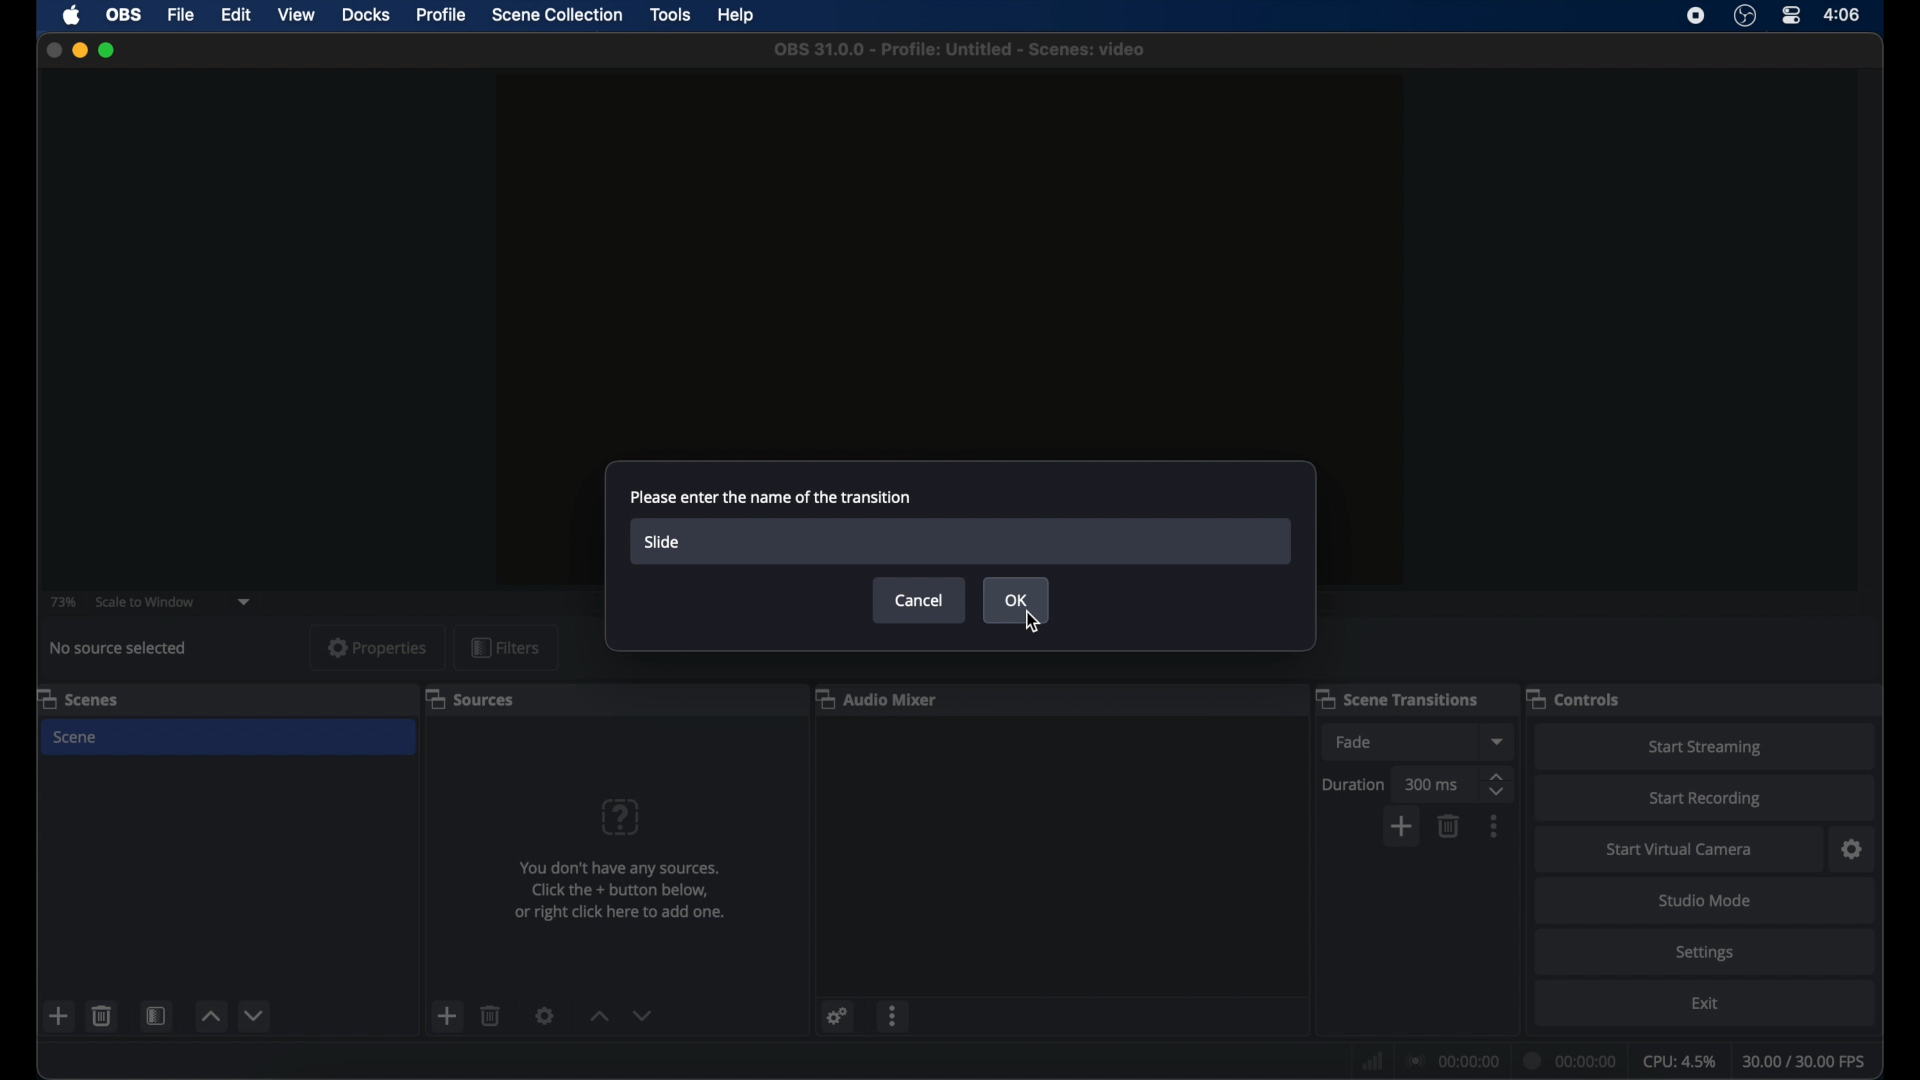 This screenshot has height=1080, width=1920. Describe the element at coordinates (1680, 1060) in the screenshot. I see `cpu` at that location.